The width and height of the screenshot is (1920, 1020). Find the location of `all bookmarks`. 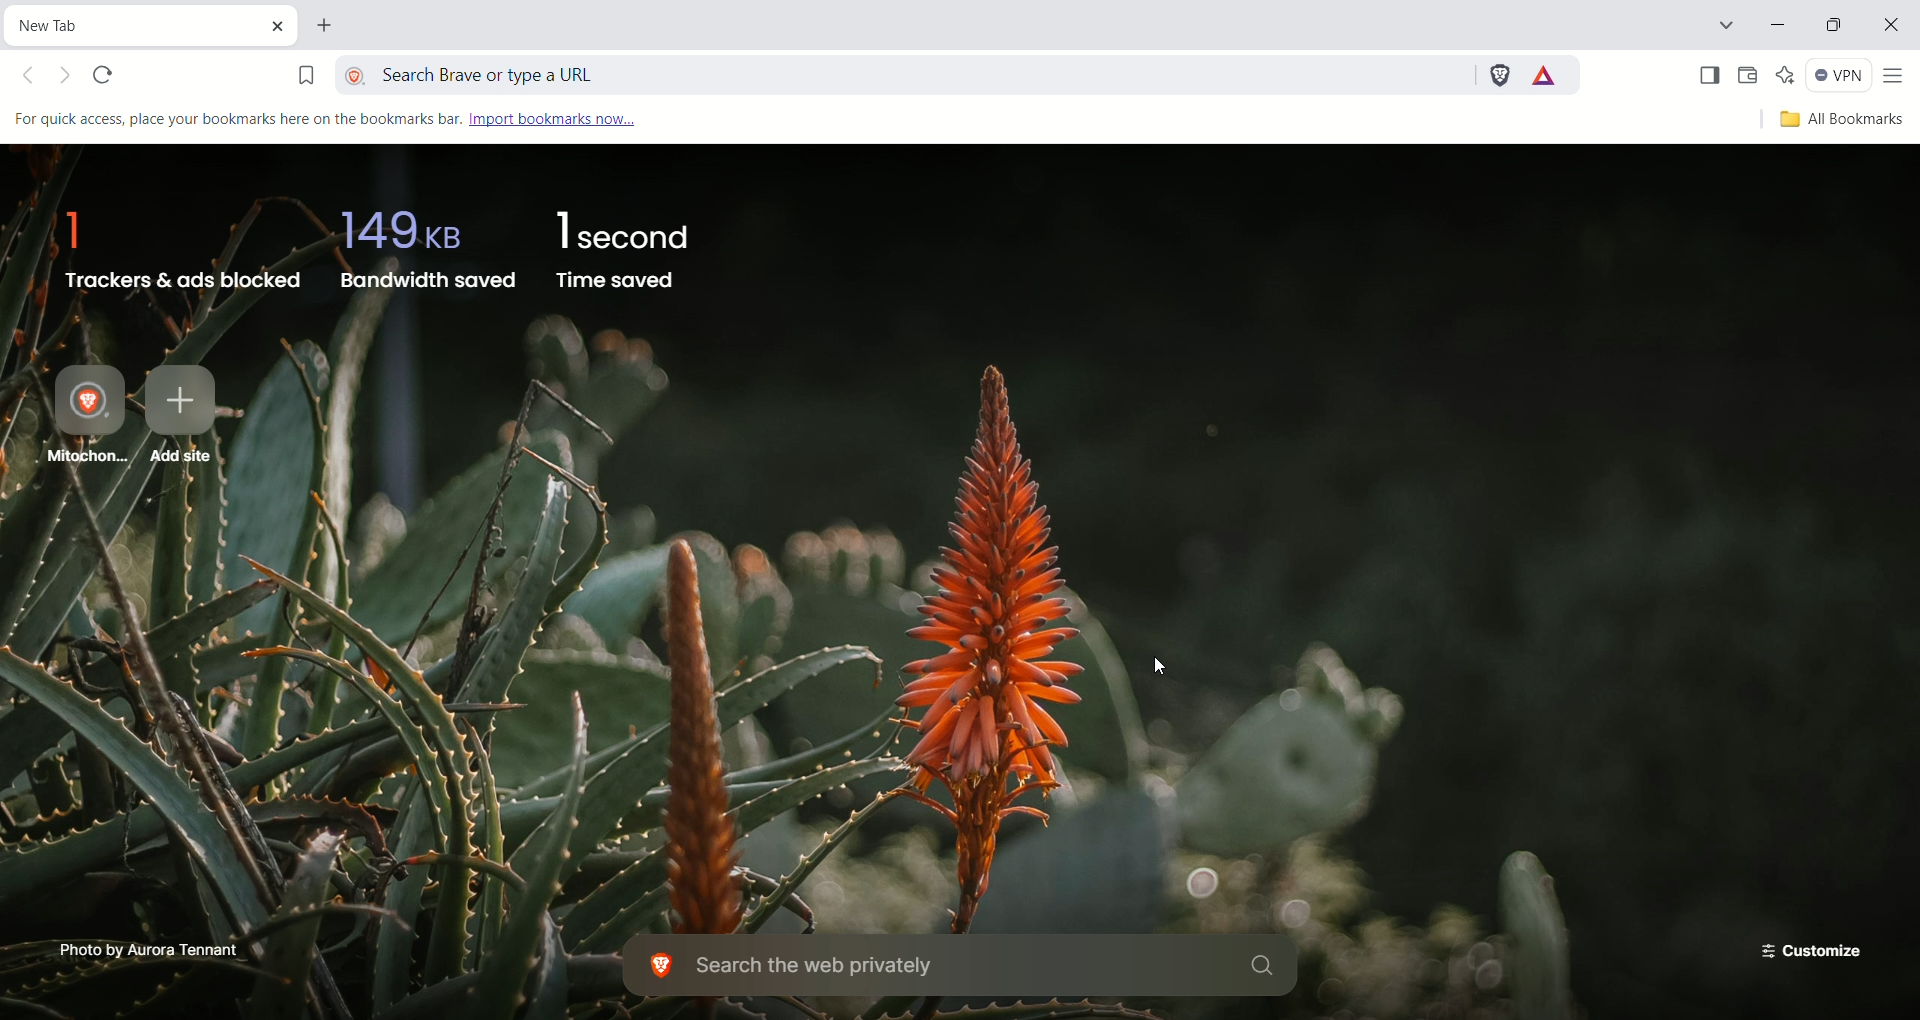

all bookmarks is located at coordinates (1838, 121).